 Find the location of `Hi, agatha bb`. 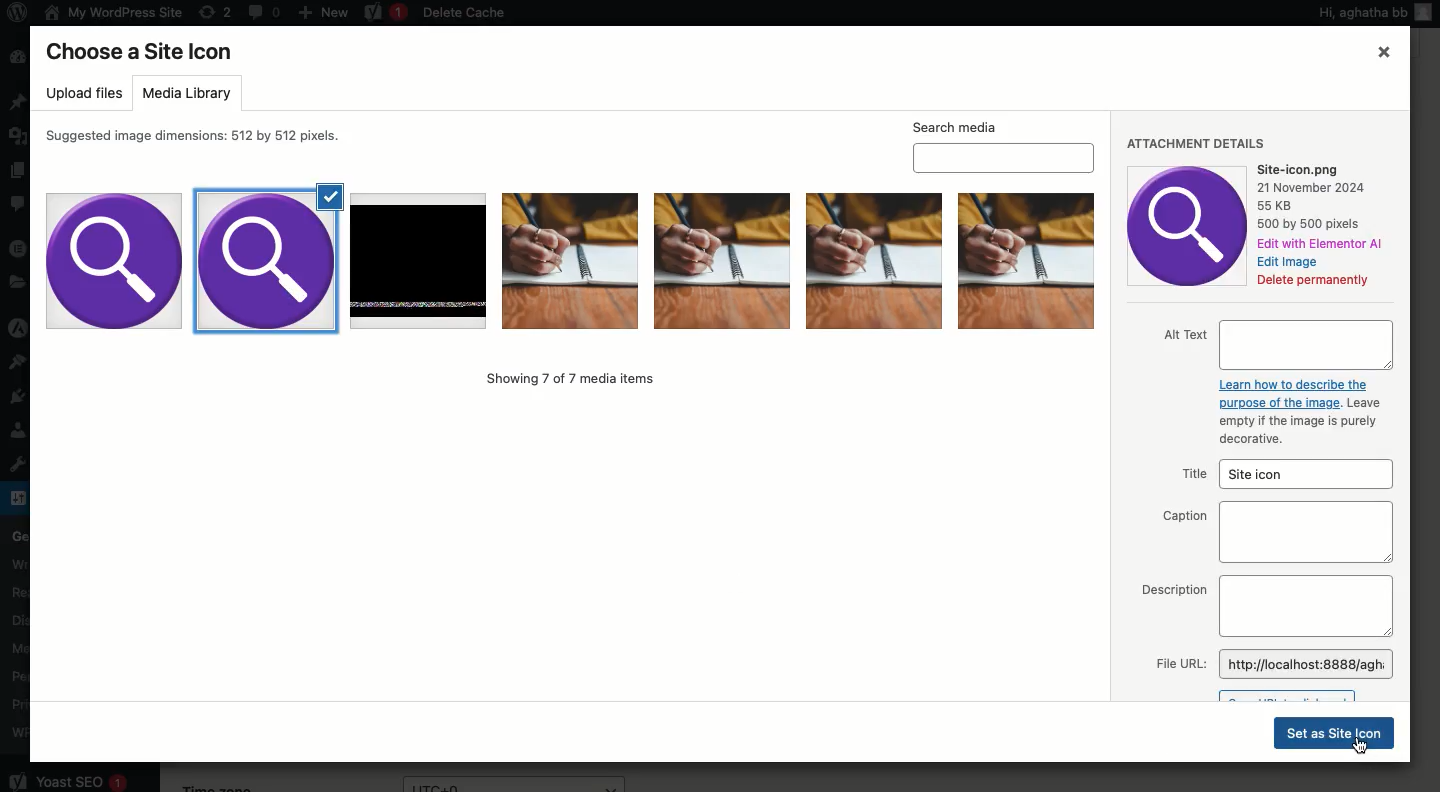

Hi, agatha bb is located at coordinates (1360, 15).